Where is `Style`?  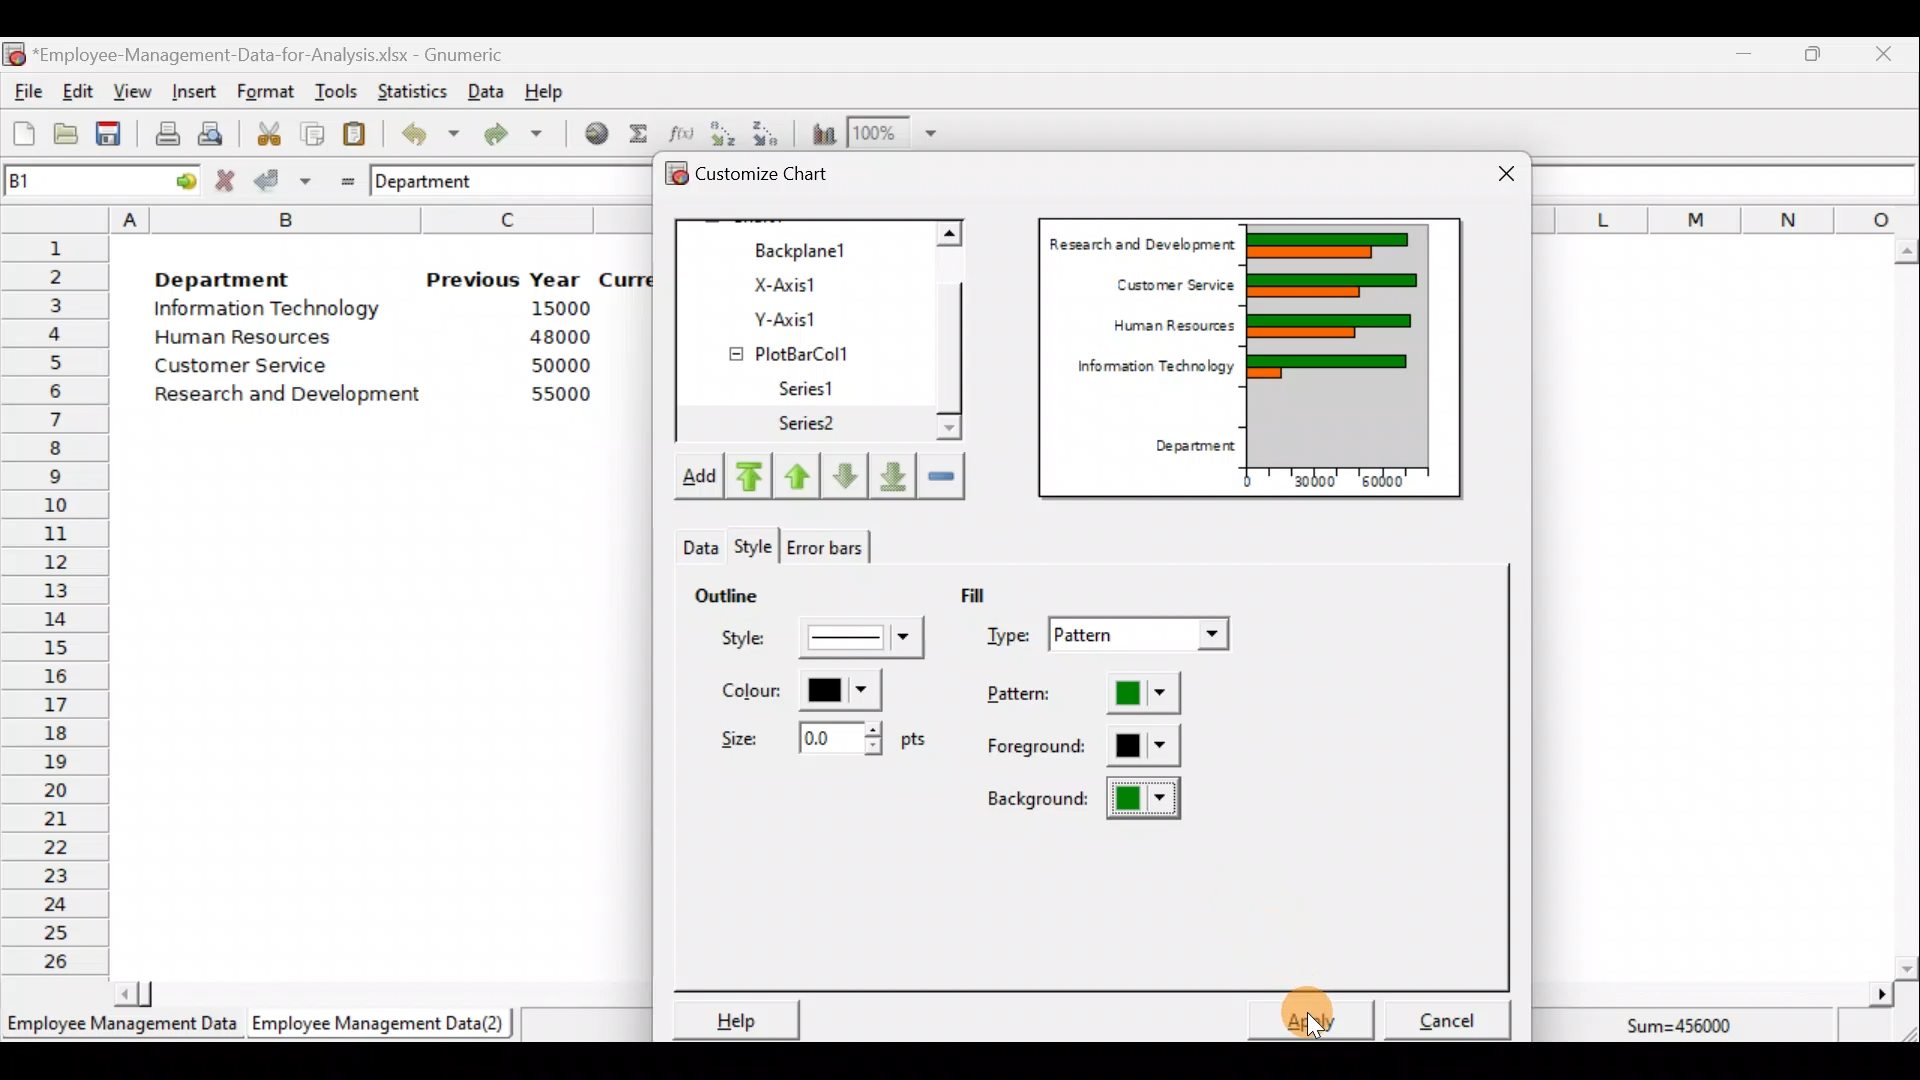 Style is located at coordinates (826, 643).